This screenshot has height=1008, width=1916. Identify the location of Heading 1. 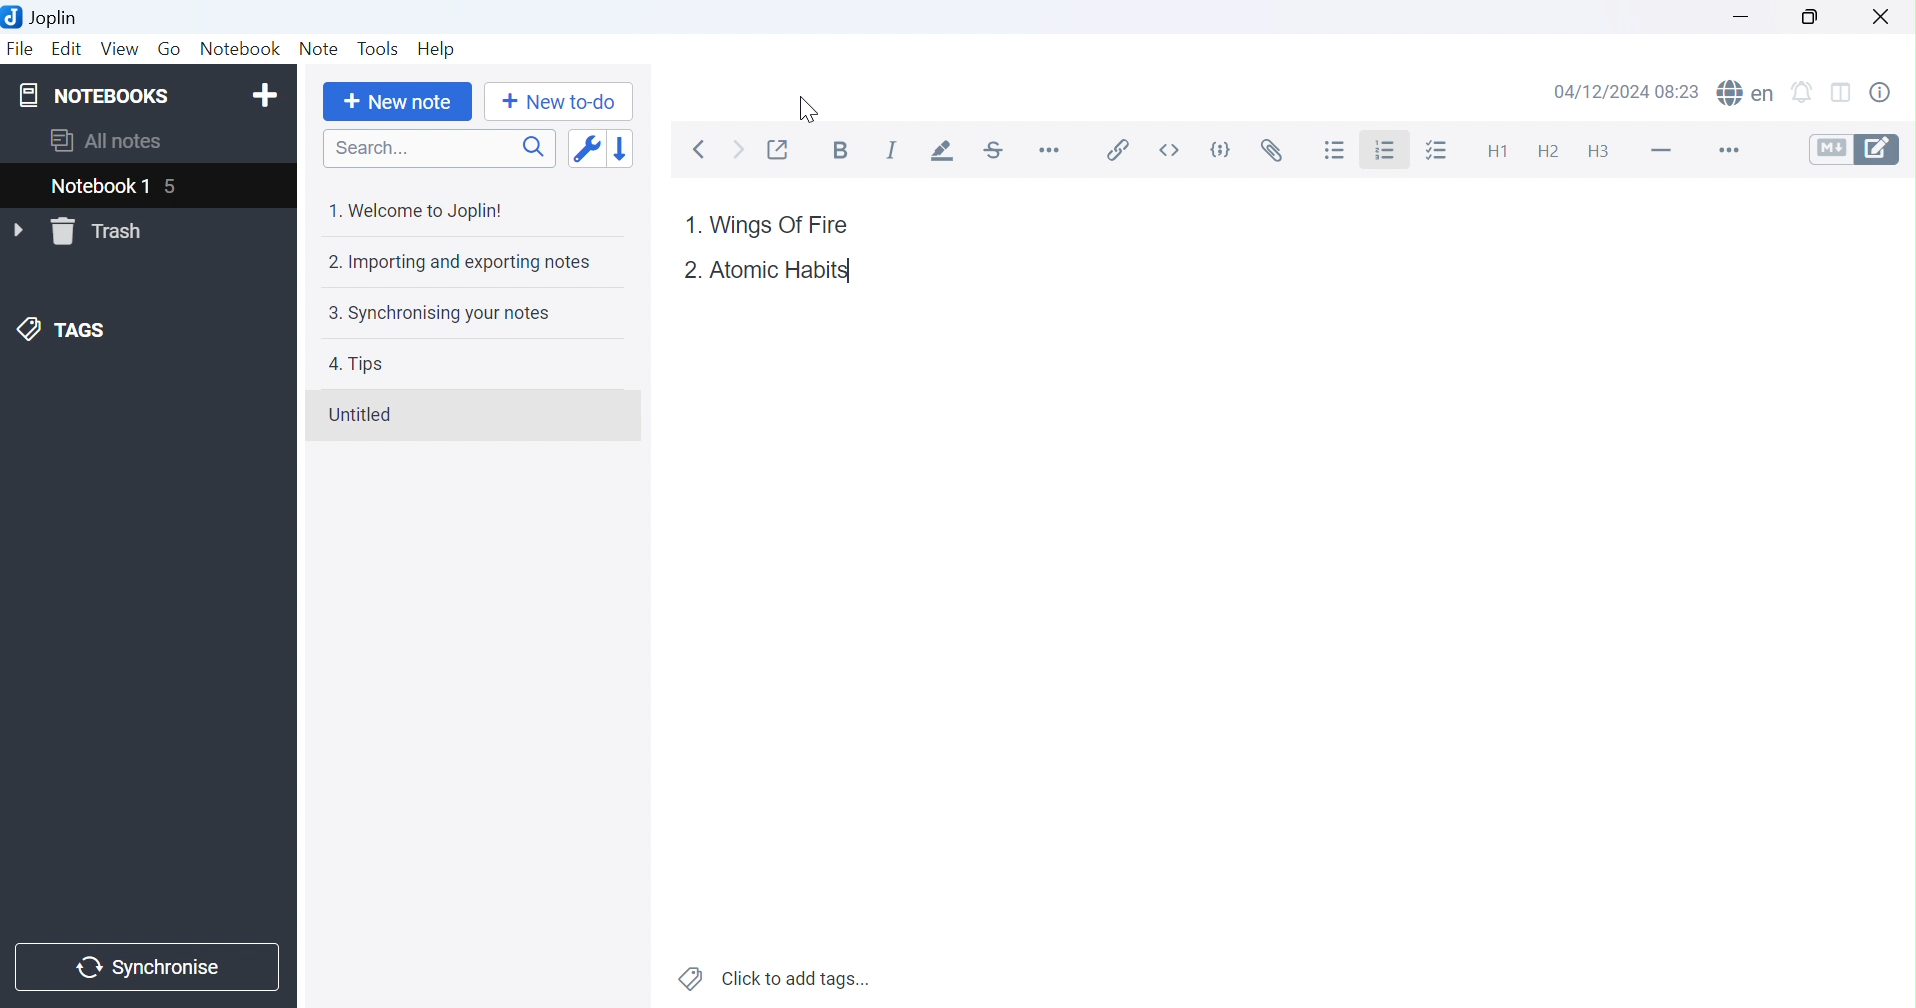
(1493, 151).